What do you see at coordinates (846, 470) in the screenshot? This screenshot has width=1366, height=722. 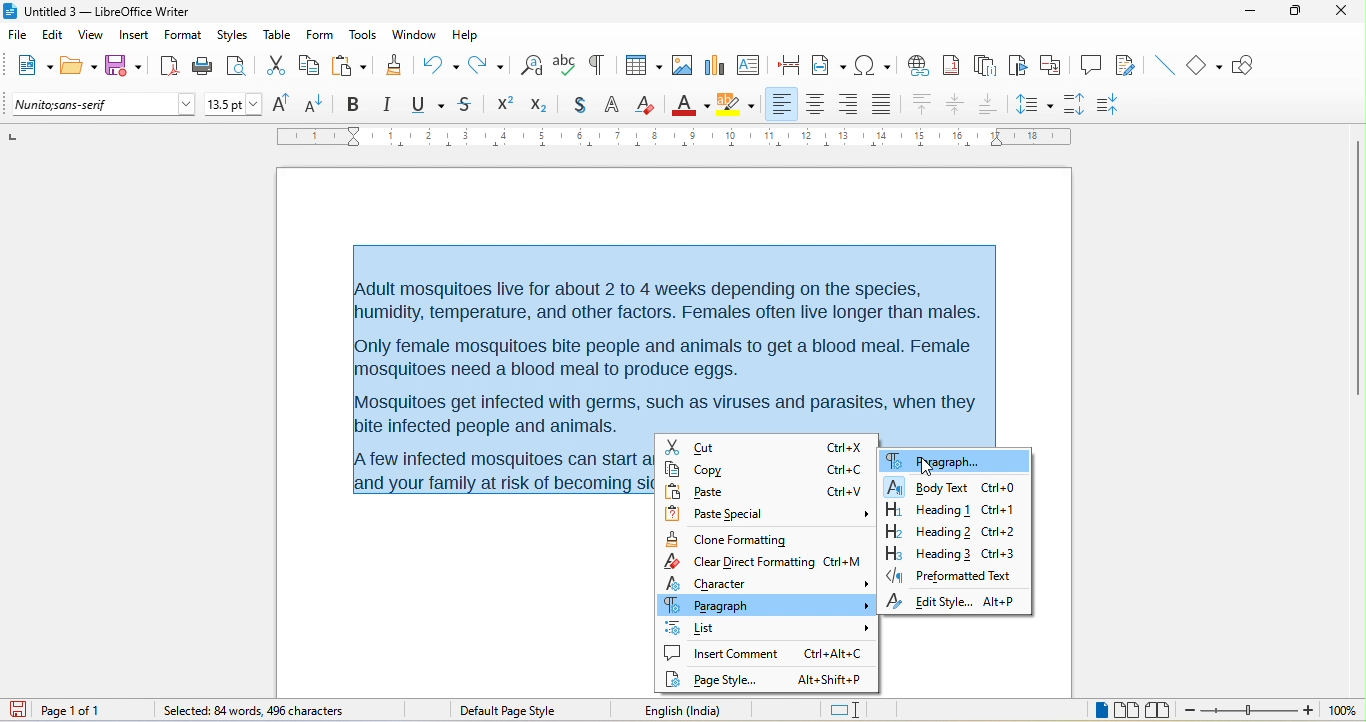 I see `shortcut key` at bounding box center [846, 470].